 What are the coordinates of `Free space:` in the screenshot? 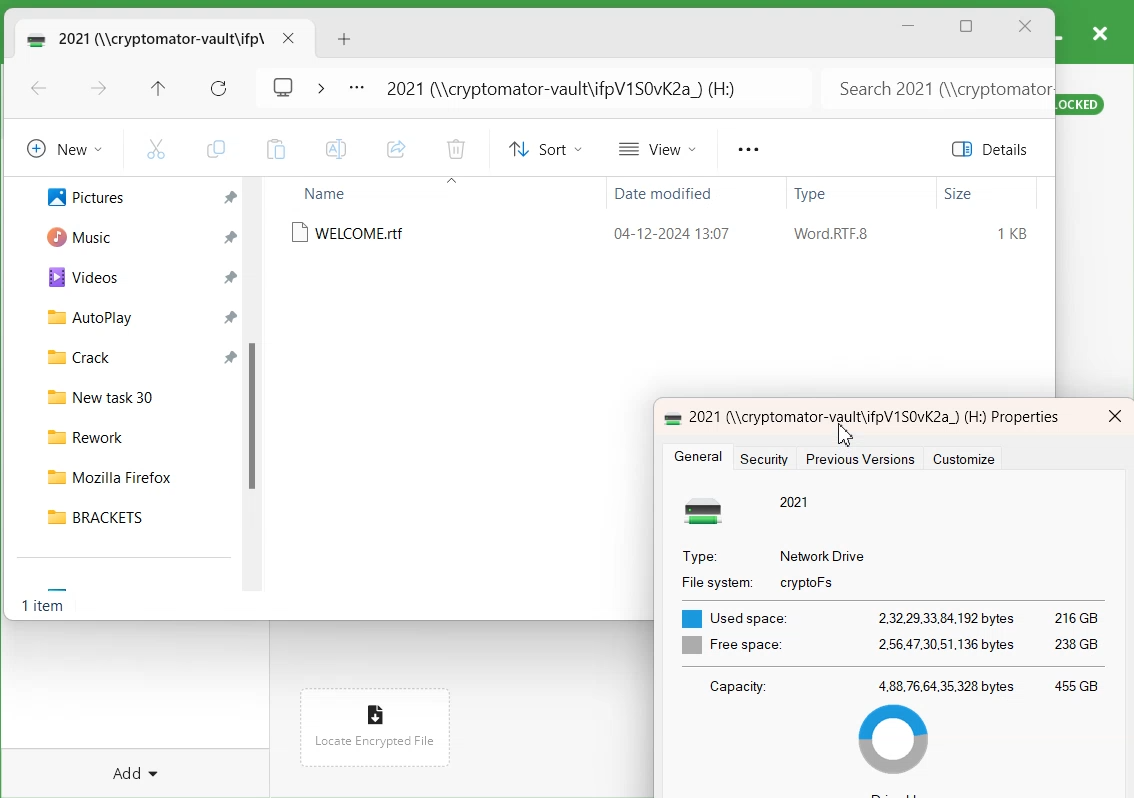 It's located at (733, 645).